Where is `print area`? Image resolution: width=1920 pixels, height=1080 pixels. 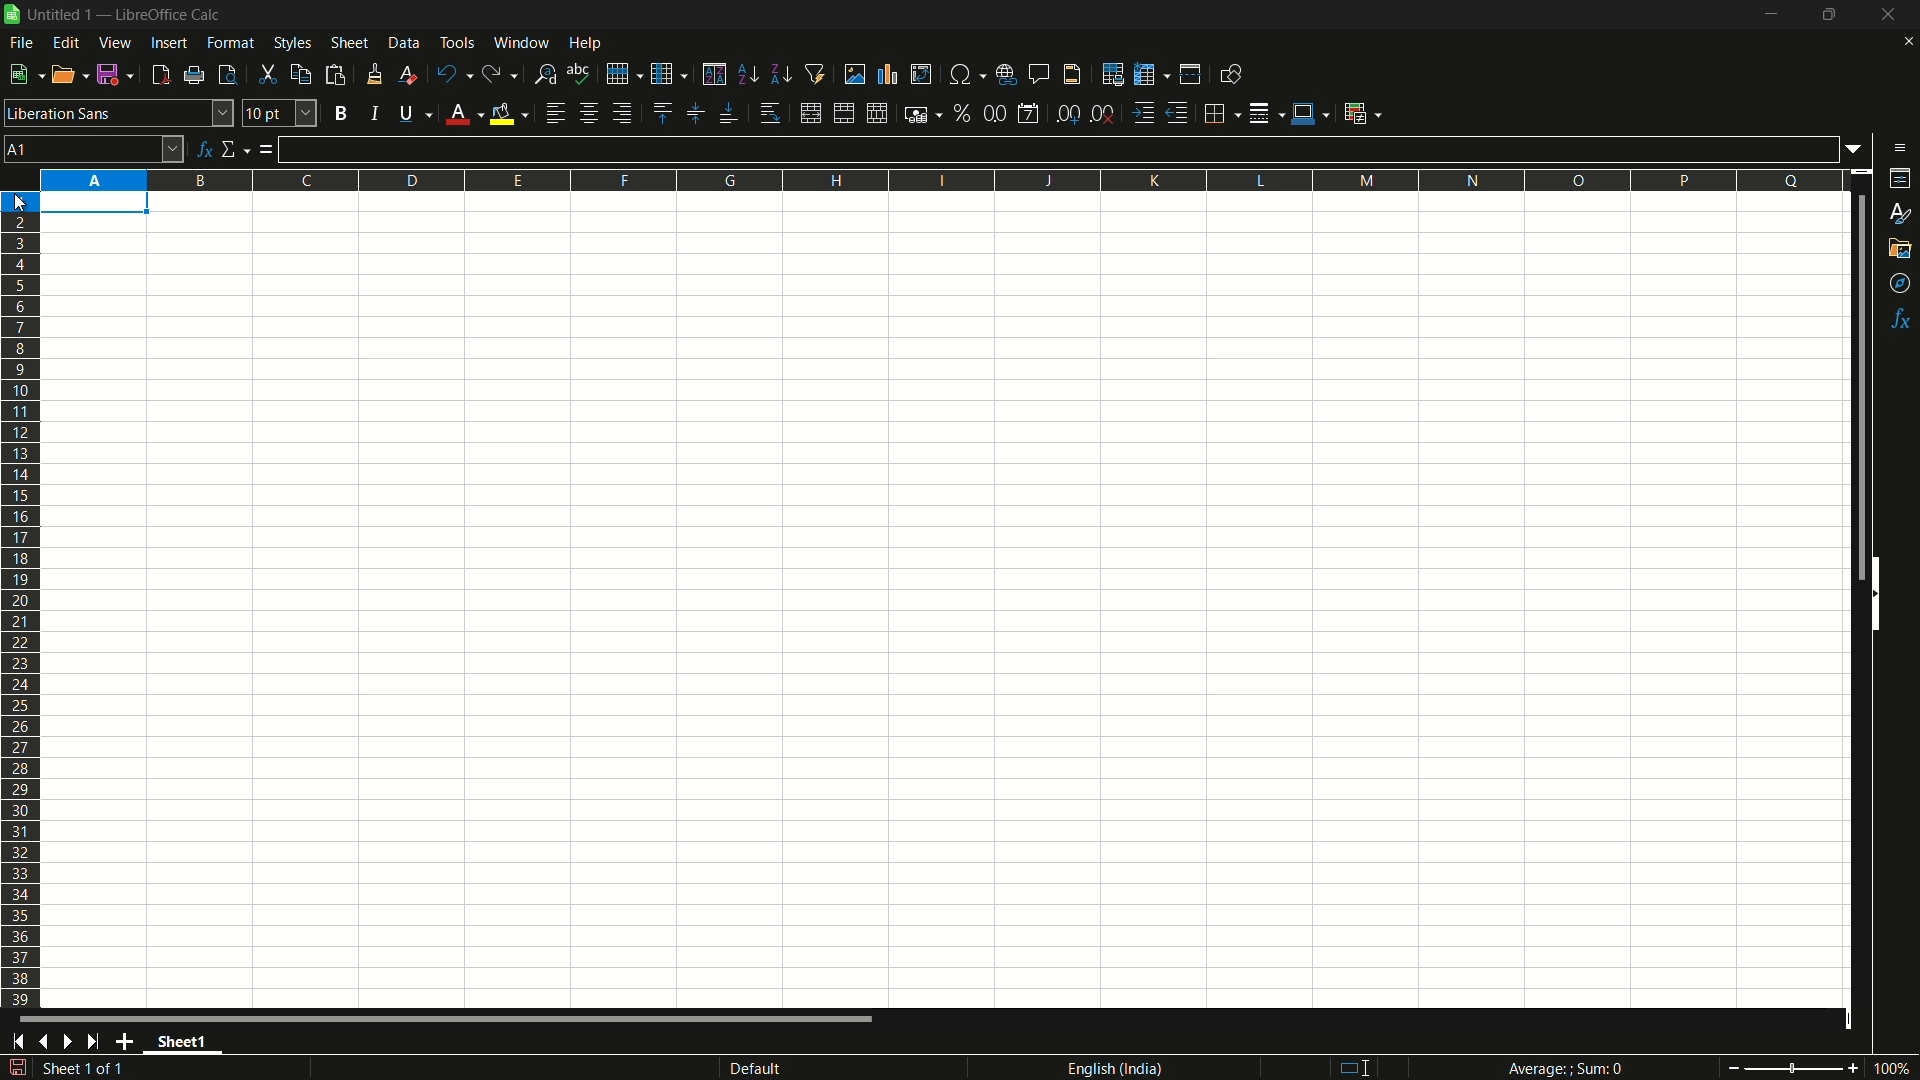 print area is located at coordinates (1113, 74).